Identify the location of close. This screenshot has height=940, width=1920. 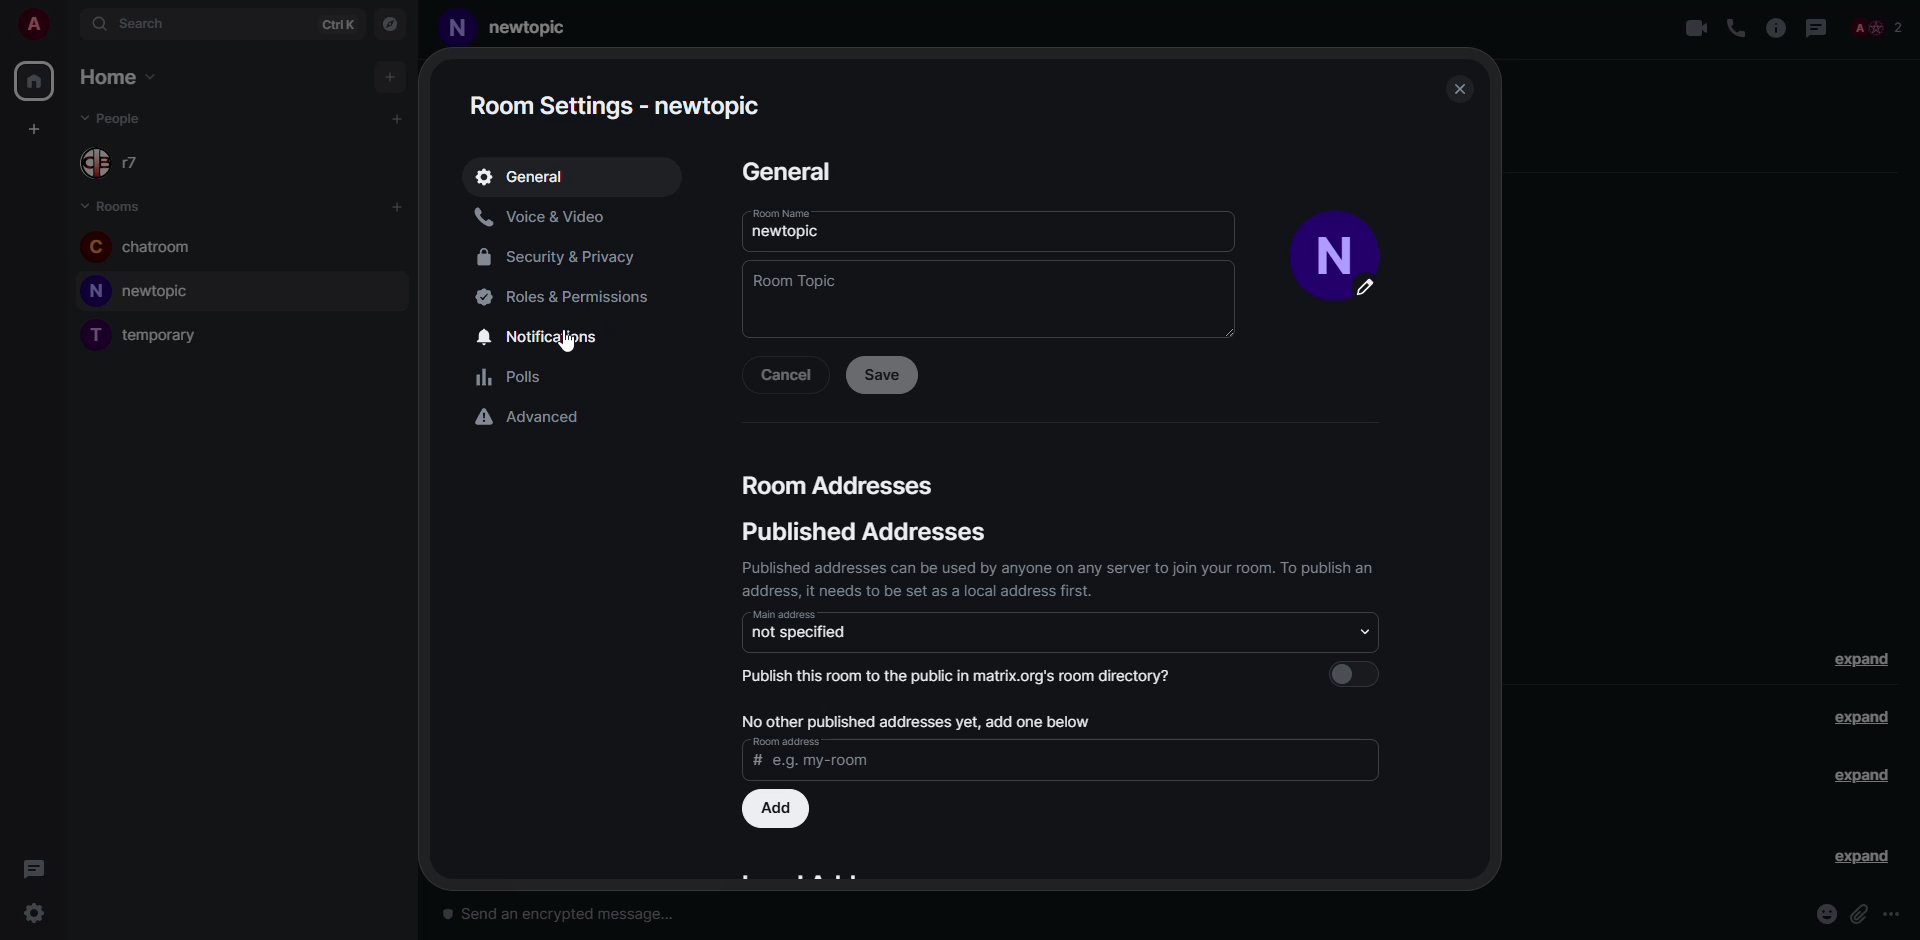
(1456, 89).